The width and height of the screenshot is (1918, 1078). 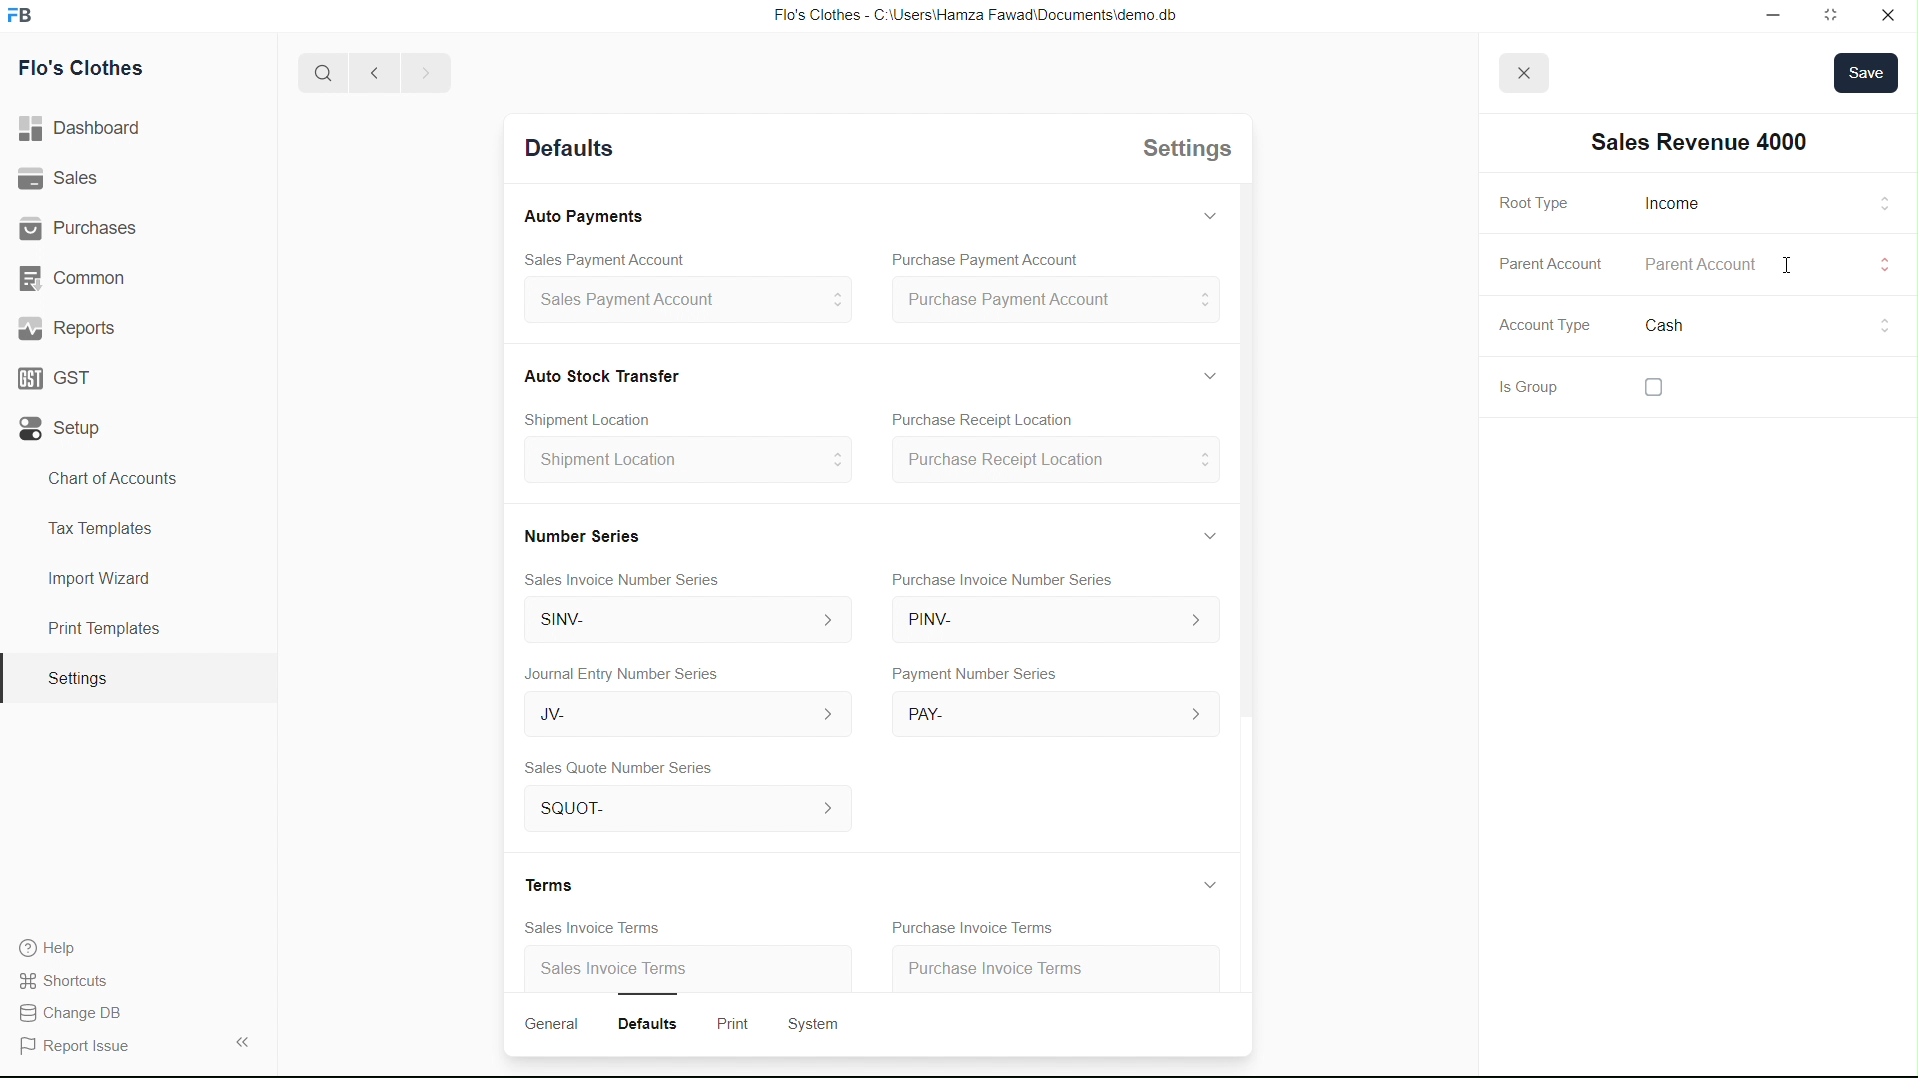 I want to click on Hide , so click(x=1205, y=373).